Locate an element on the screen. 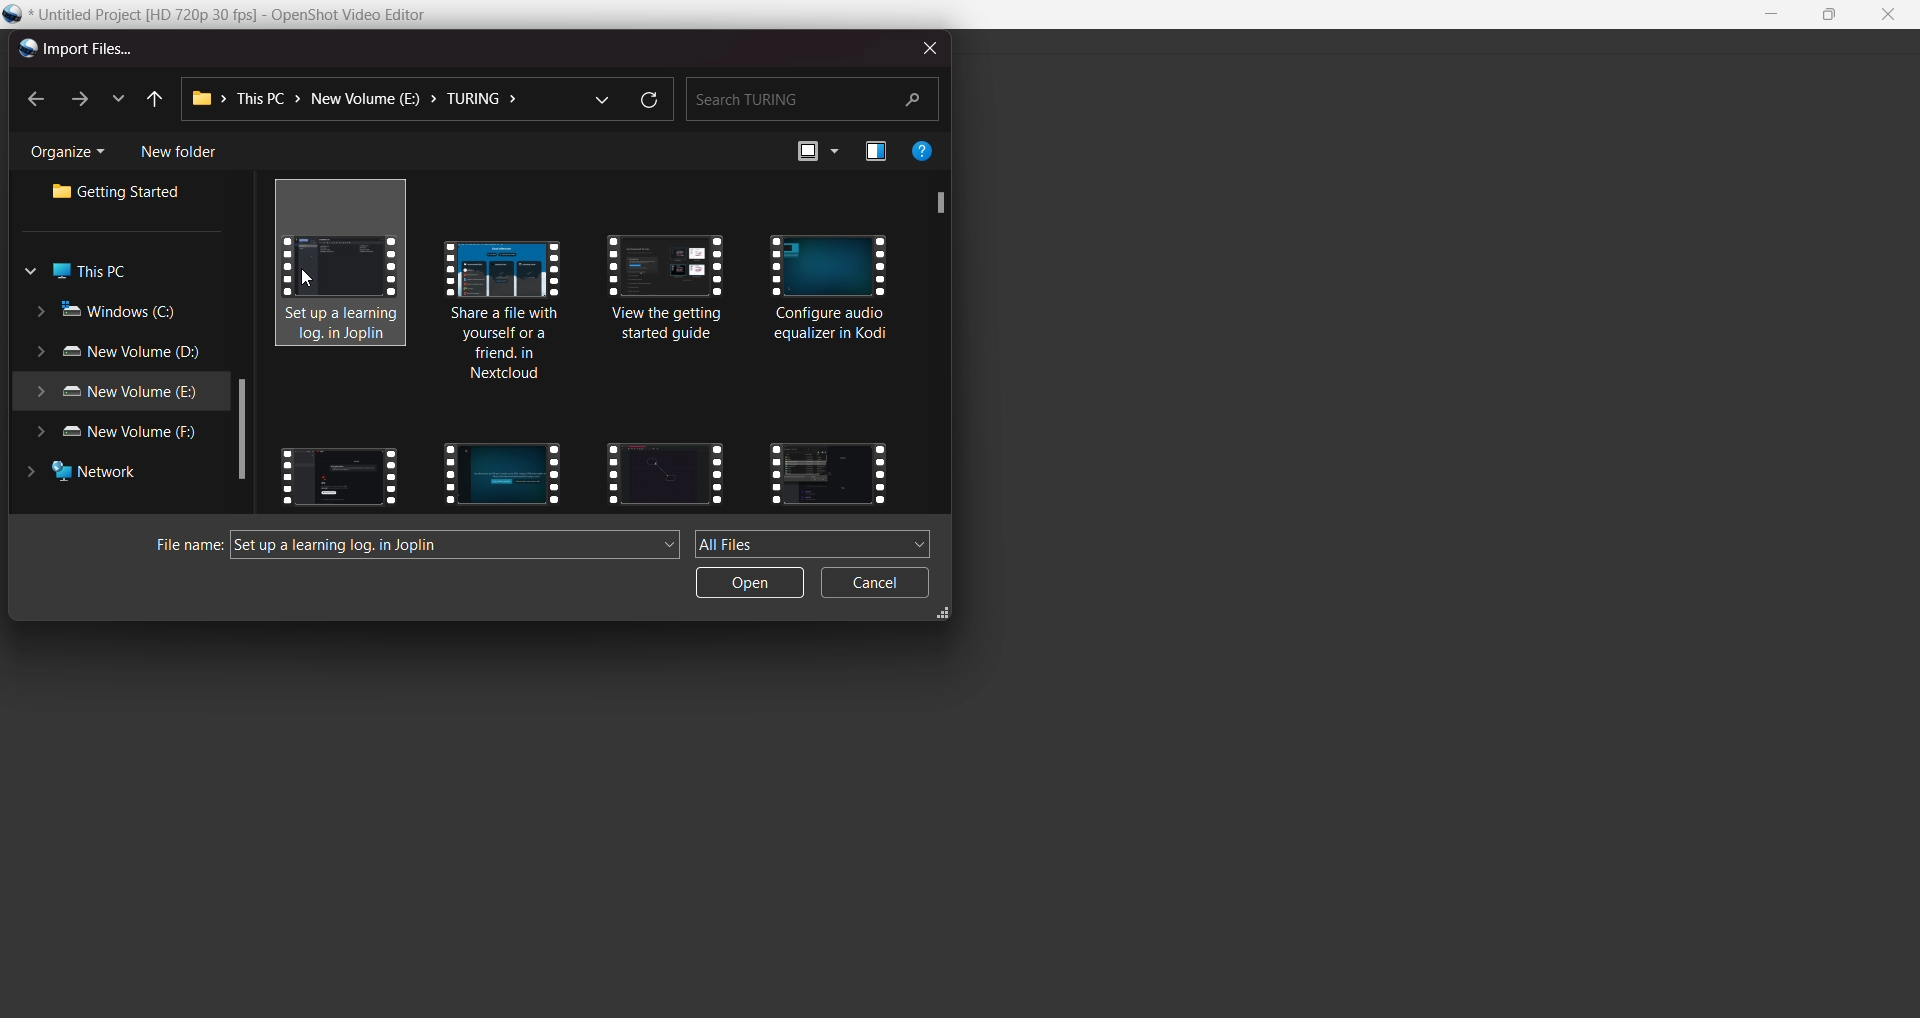 The height and width of the screenshot is (1018, 1920). videos is located at coordinates (828, 471).